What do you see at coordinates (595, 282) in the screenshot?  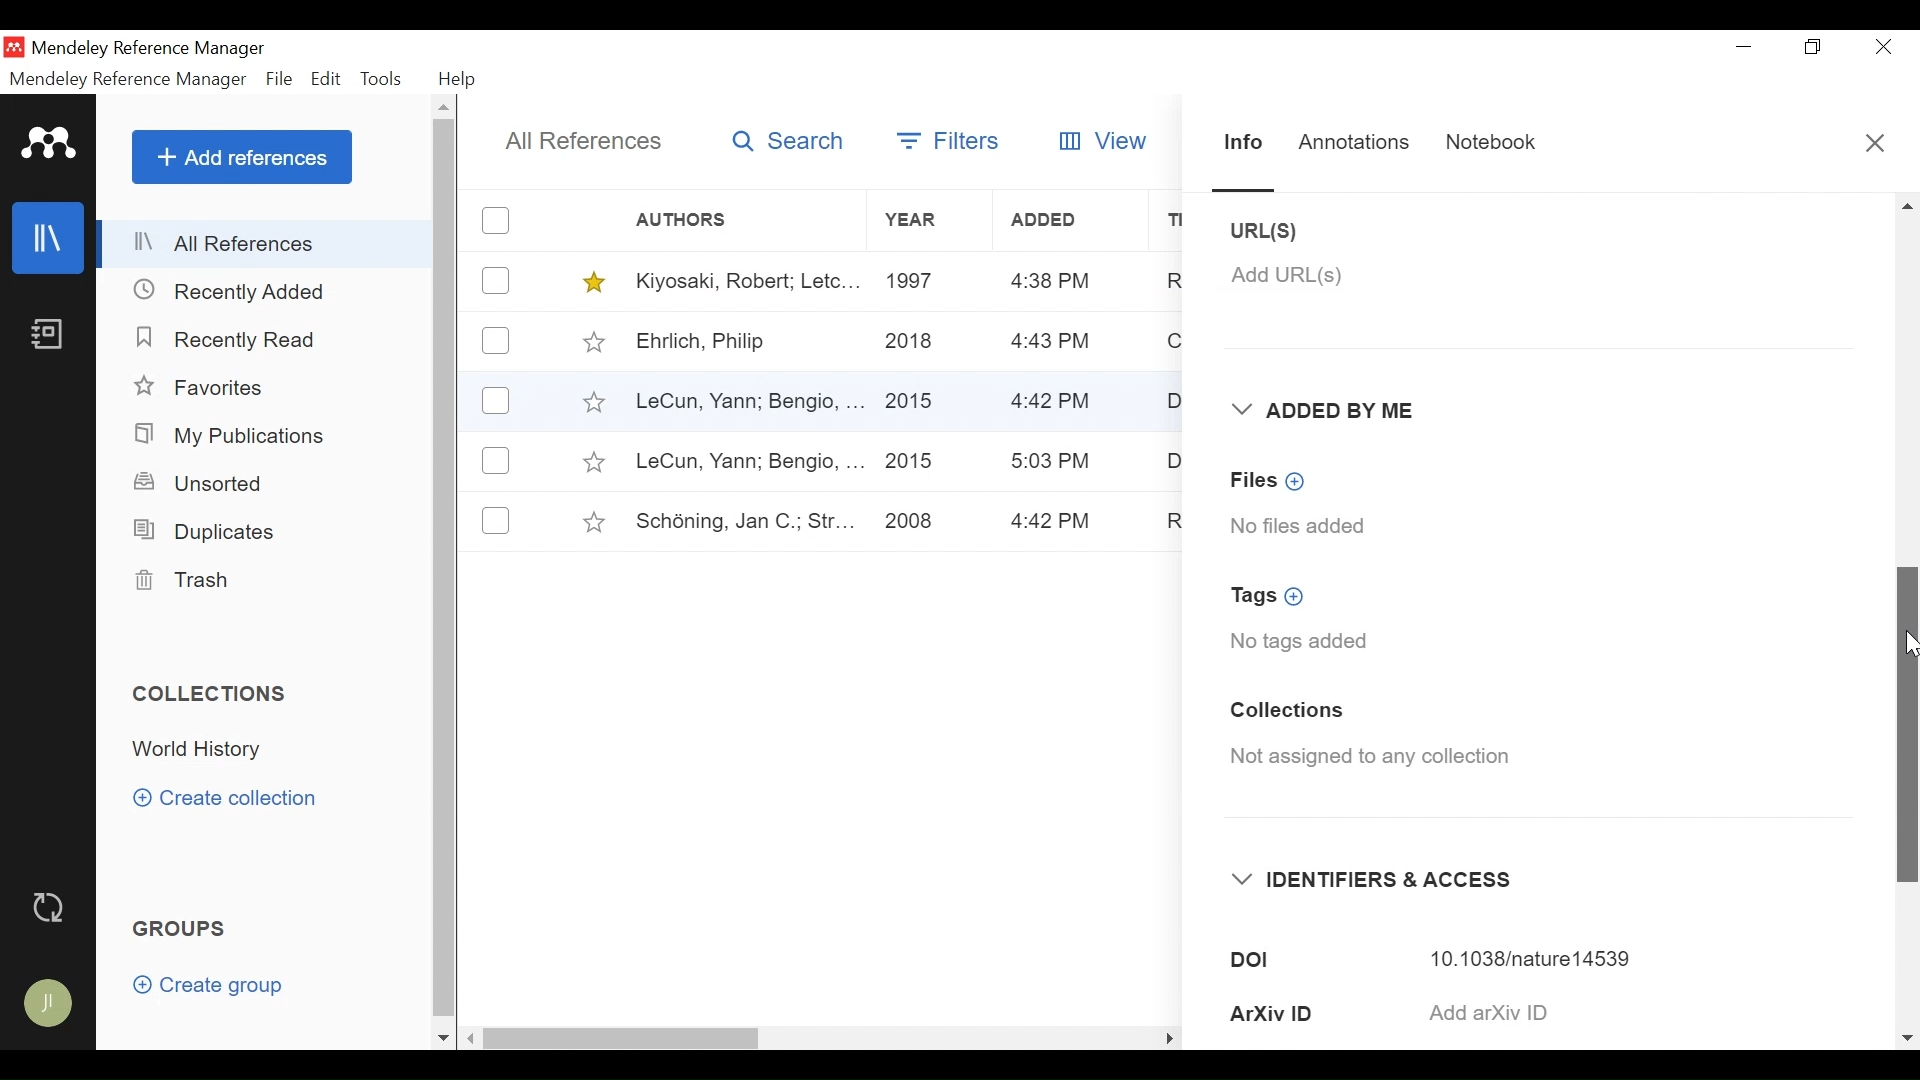 I see `Toggle Favorites` at bounding box center [595, 282].